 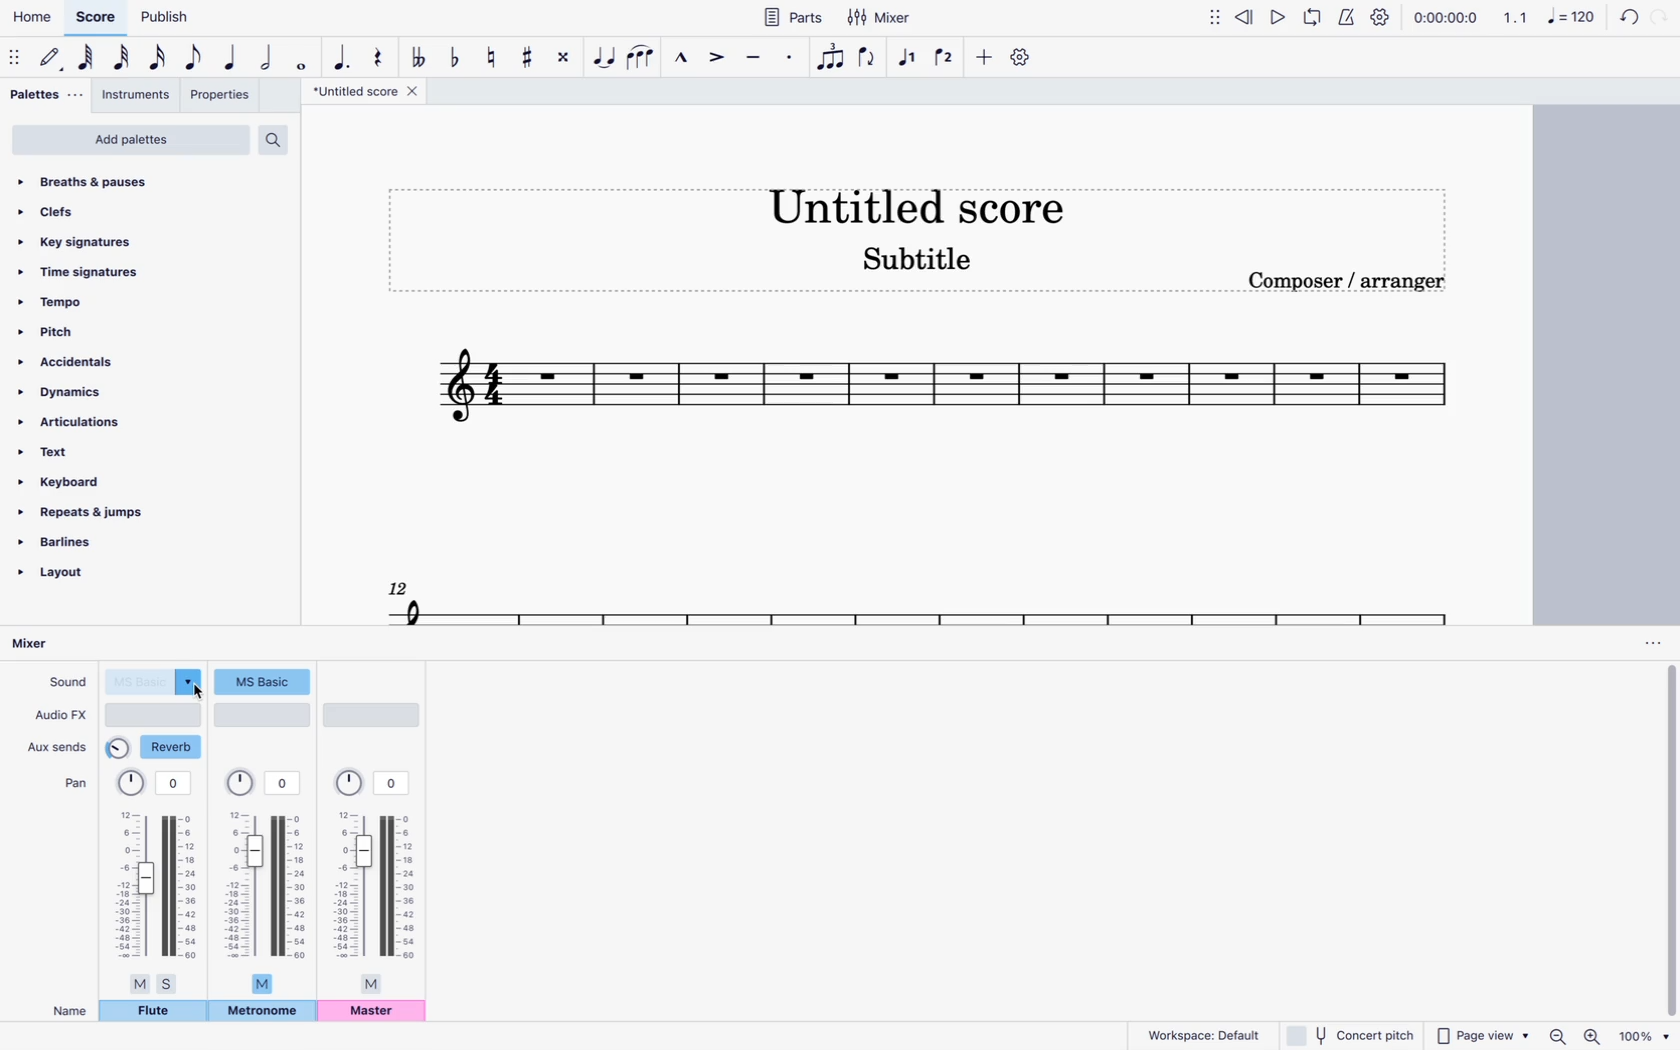 What do you see at coordinates (279, 139) in the screenshot?
I see `search` at bounding box center [279, 139].